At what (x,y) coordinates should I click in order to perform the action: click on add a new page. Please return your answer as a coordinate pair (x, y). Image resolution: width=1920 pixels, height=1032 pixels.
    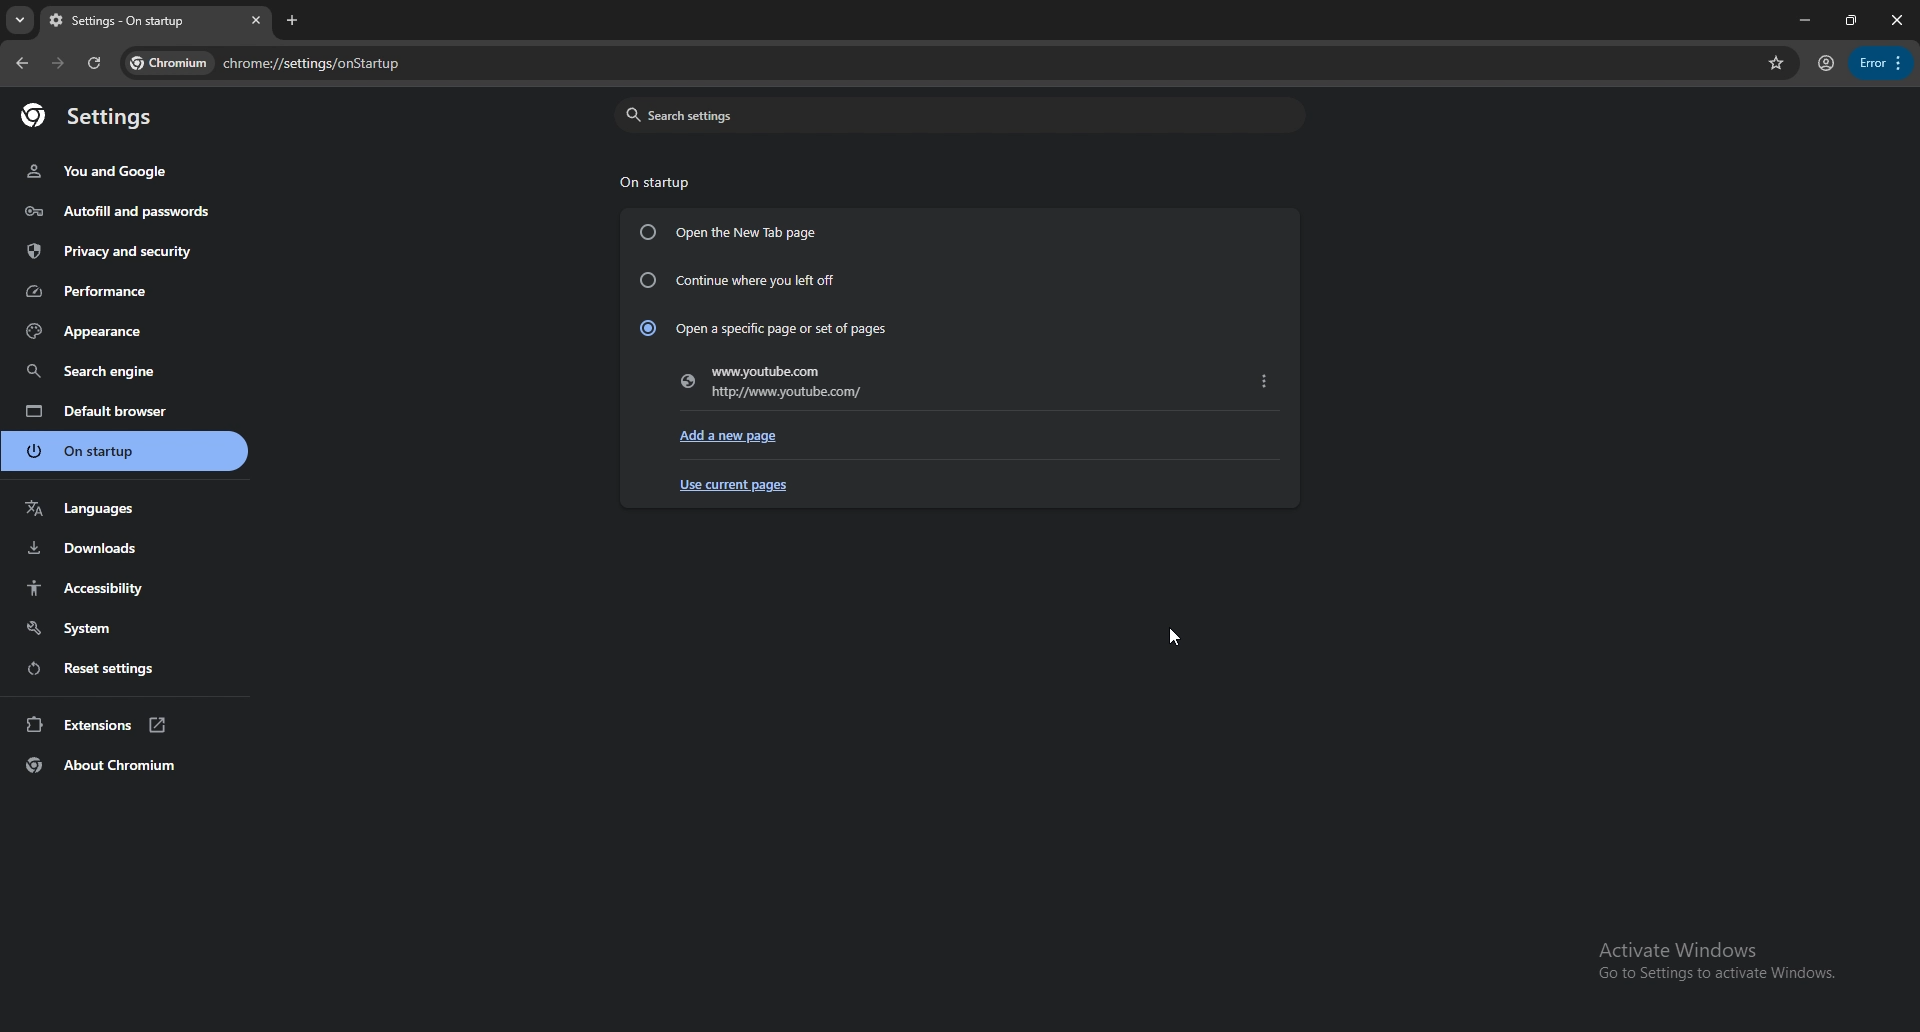
    Looking at the image, I should click on (735, 435).